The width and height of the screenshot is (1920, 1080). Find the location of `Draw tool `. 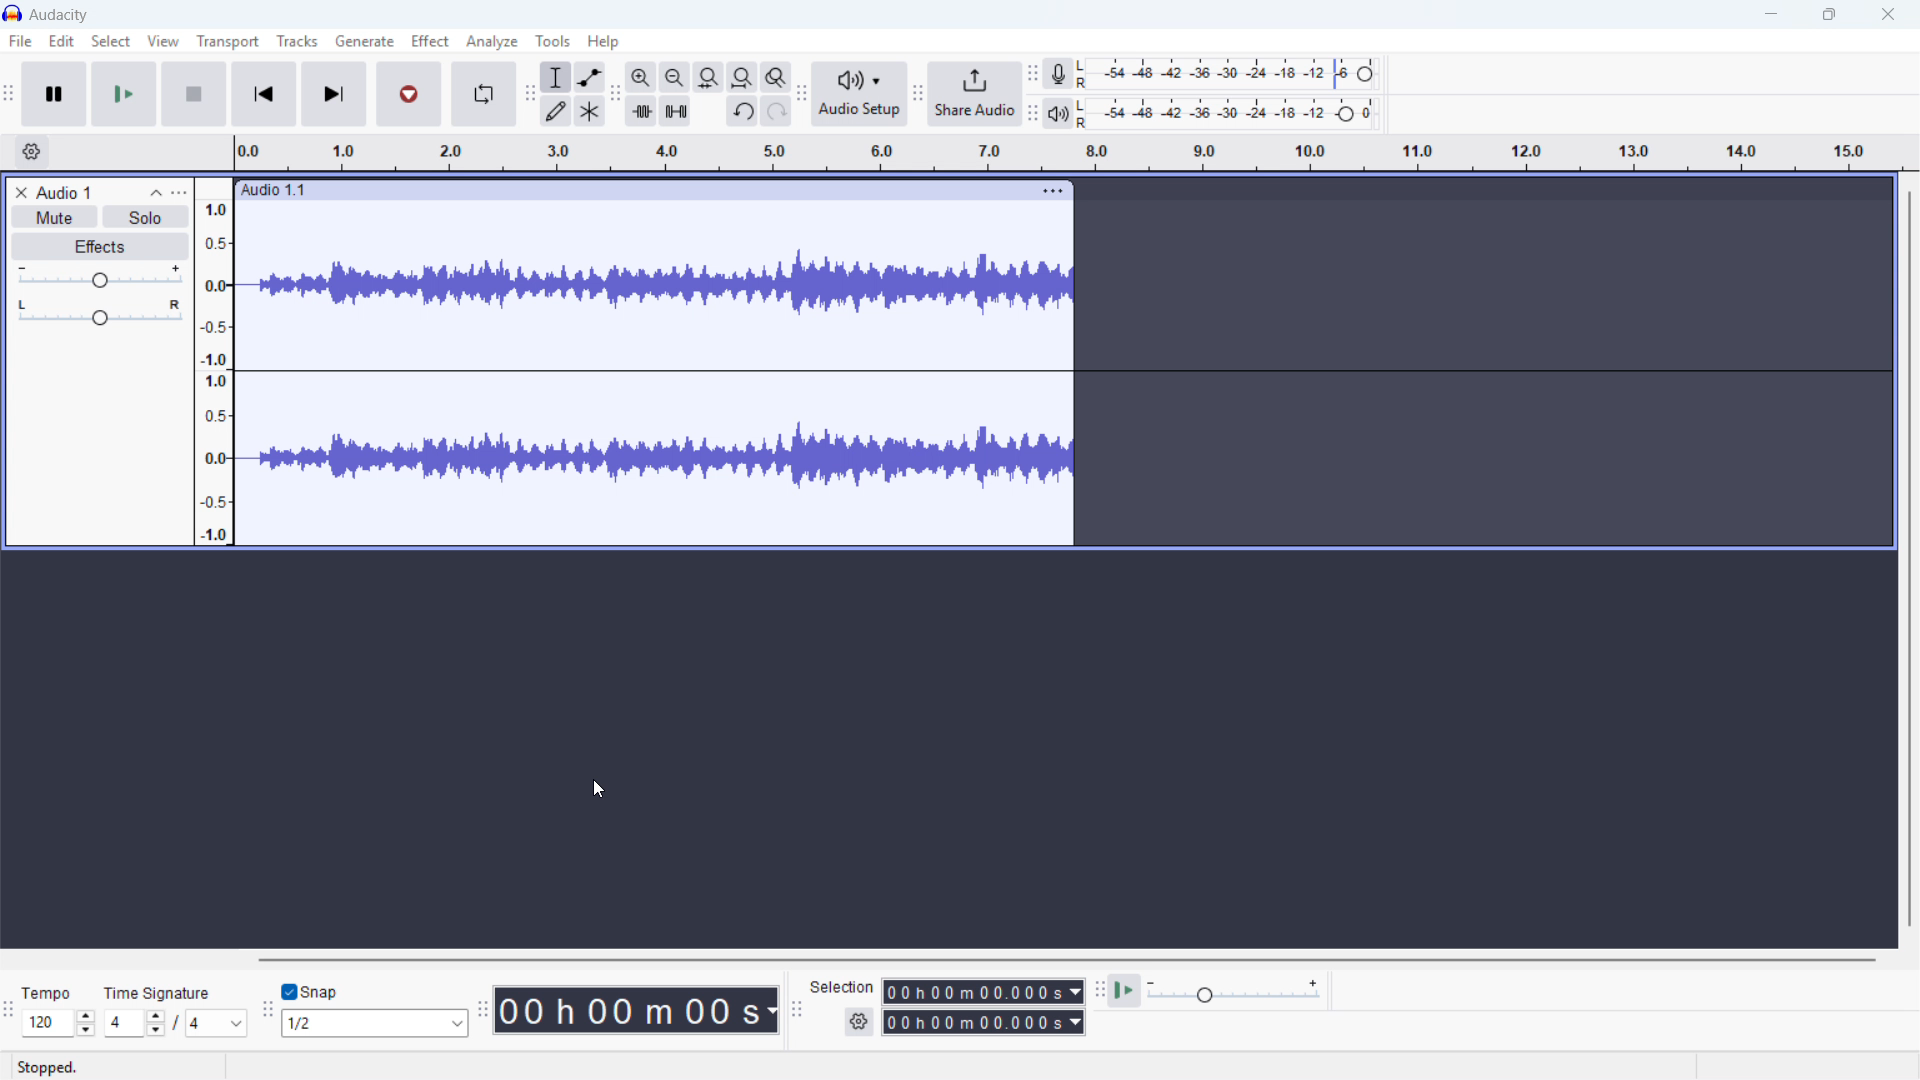

Draw tool  is located at coordinates (554, 111).